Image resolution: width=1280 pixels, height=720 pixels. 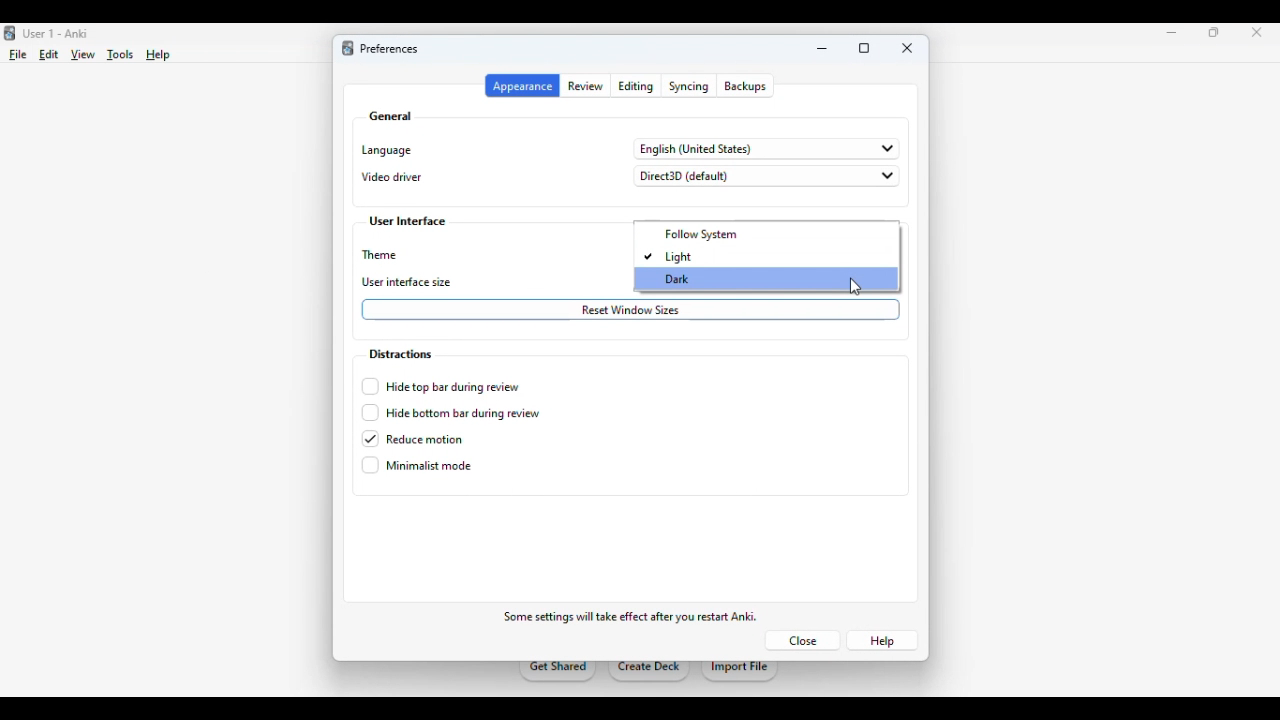 What do you see at coordinates (882, 641) in the screenshot?
I see `help` at bounding box center [882, 641].